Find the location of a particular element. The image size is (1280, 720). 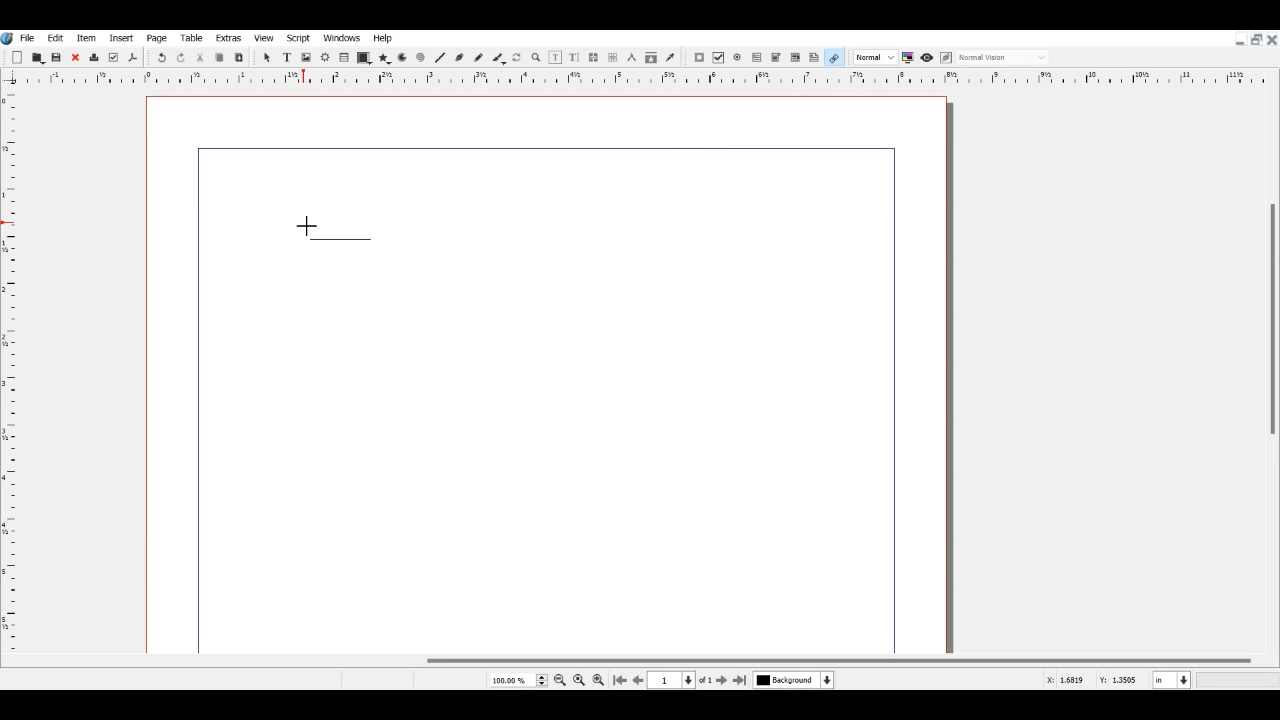

Copy item properties is located at coordinates (651, 59).